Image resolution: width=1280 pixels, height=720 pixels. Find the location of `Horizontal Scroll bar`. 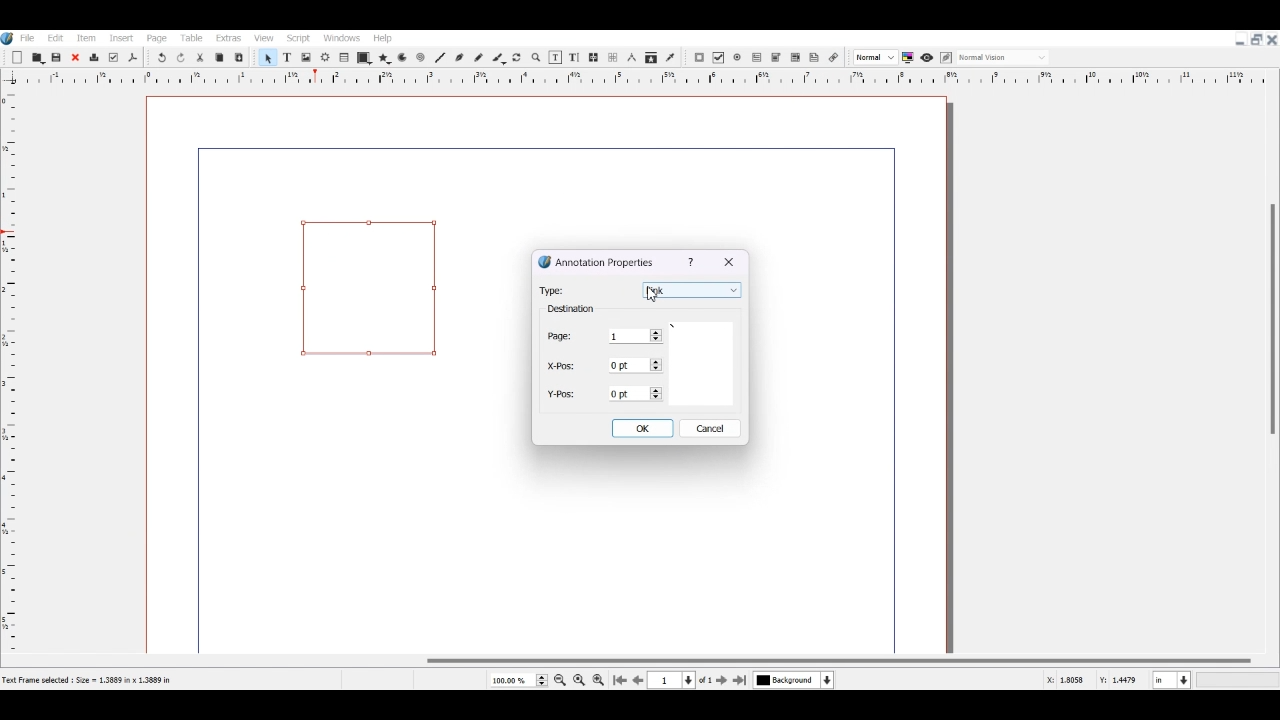

Horizontal Scroll bar is located at coordinates (640, 661).